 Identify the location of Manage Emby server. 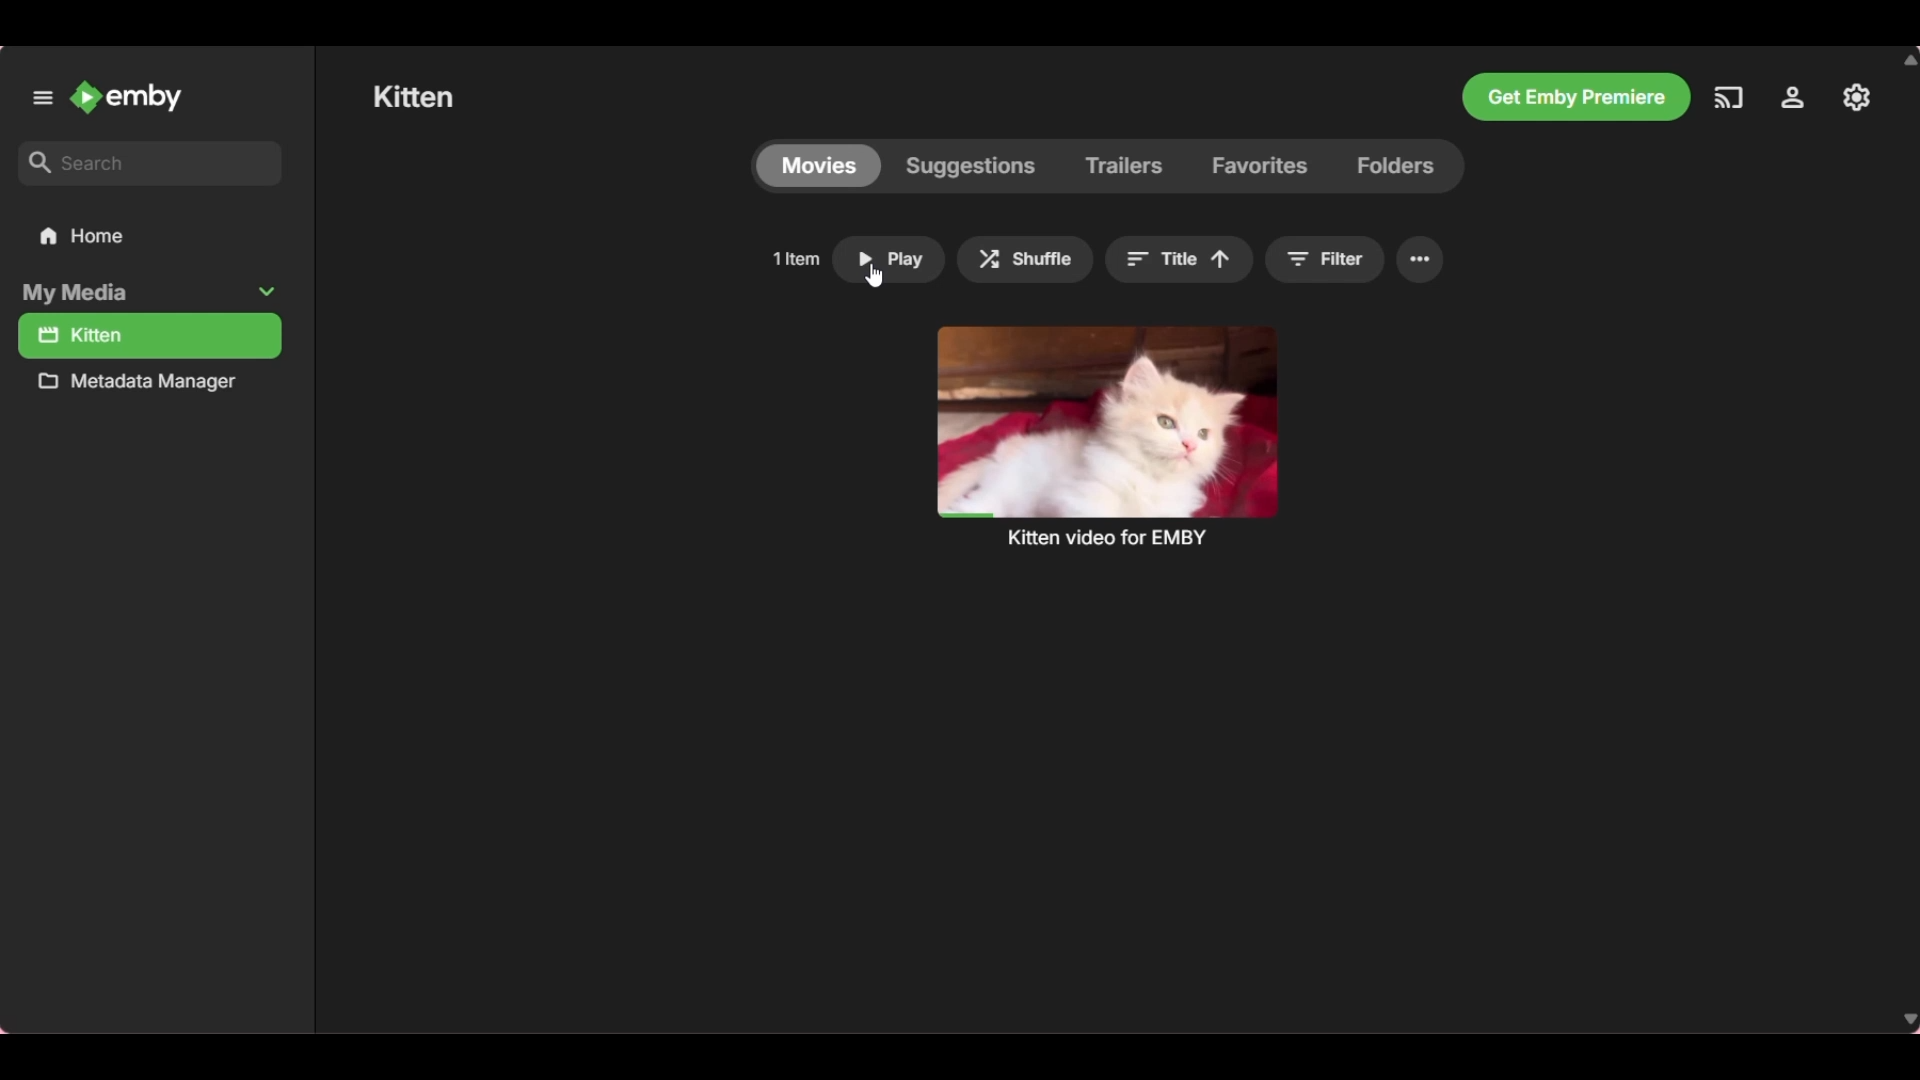
(1853, 98).